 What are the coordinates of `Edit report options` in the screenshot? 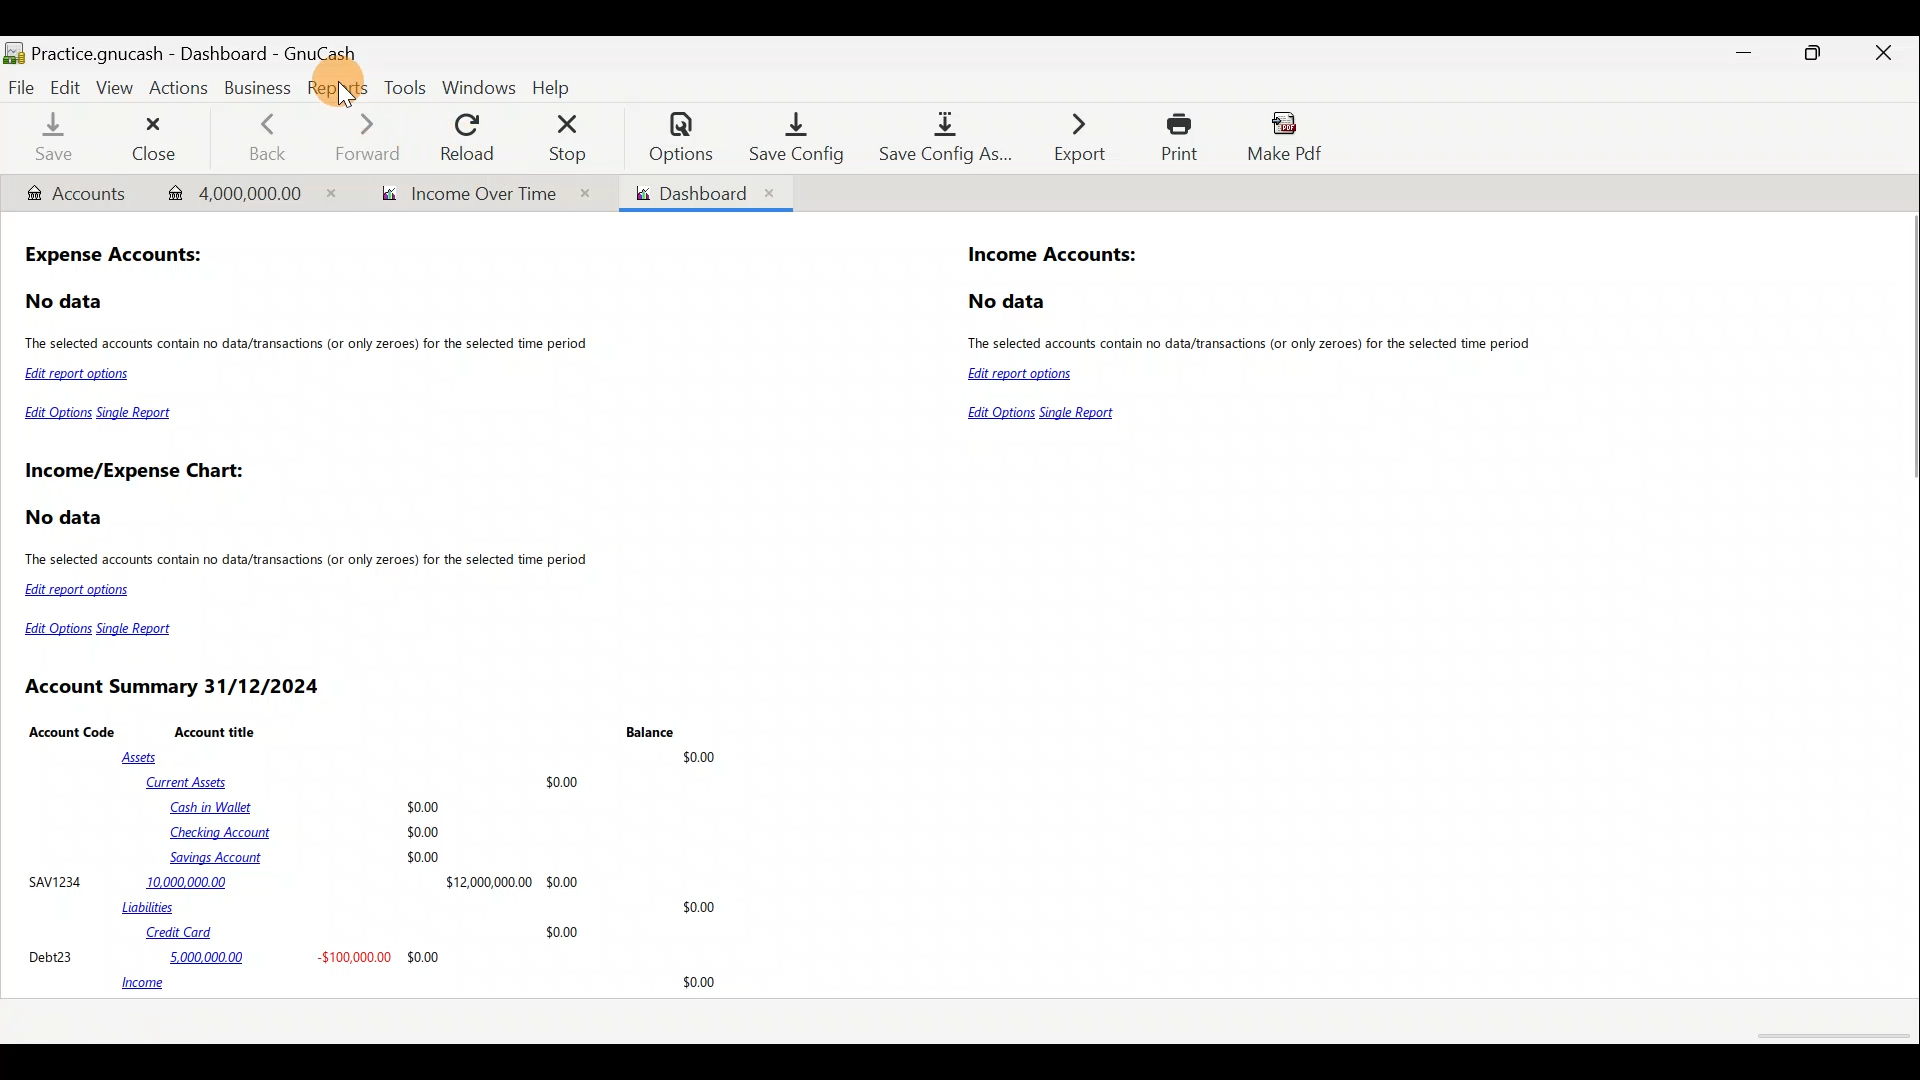 It's located at (81, 590).